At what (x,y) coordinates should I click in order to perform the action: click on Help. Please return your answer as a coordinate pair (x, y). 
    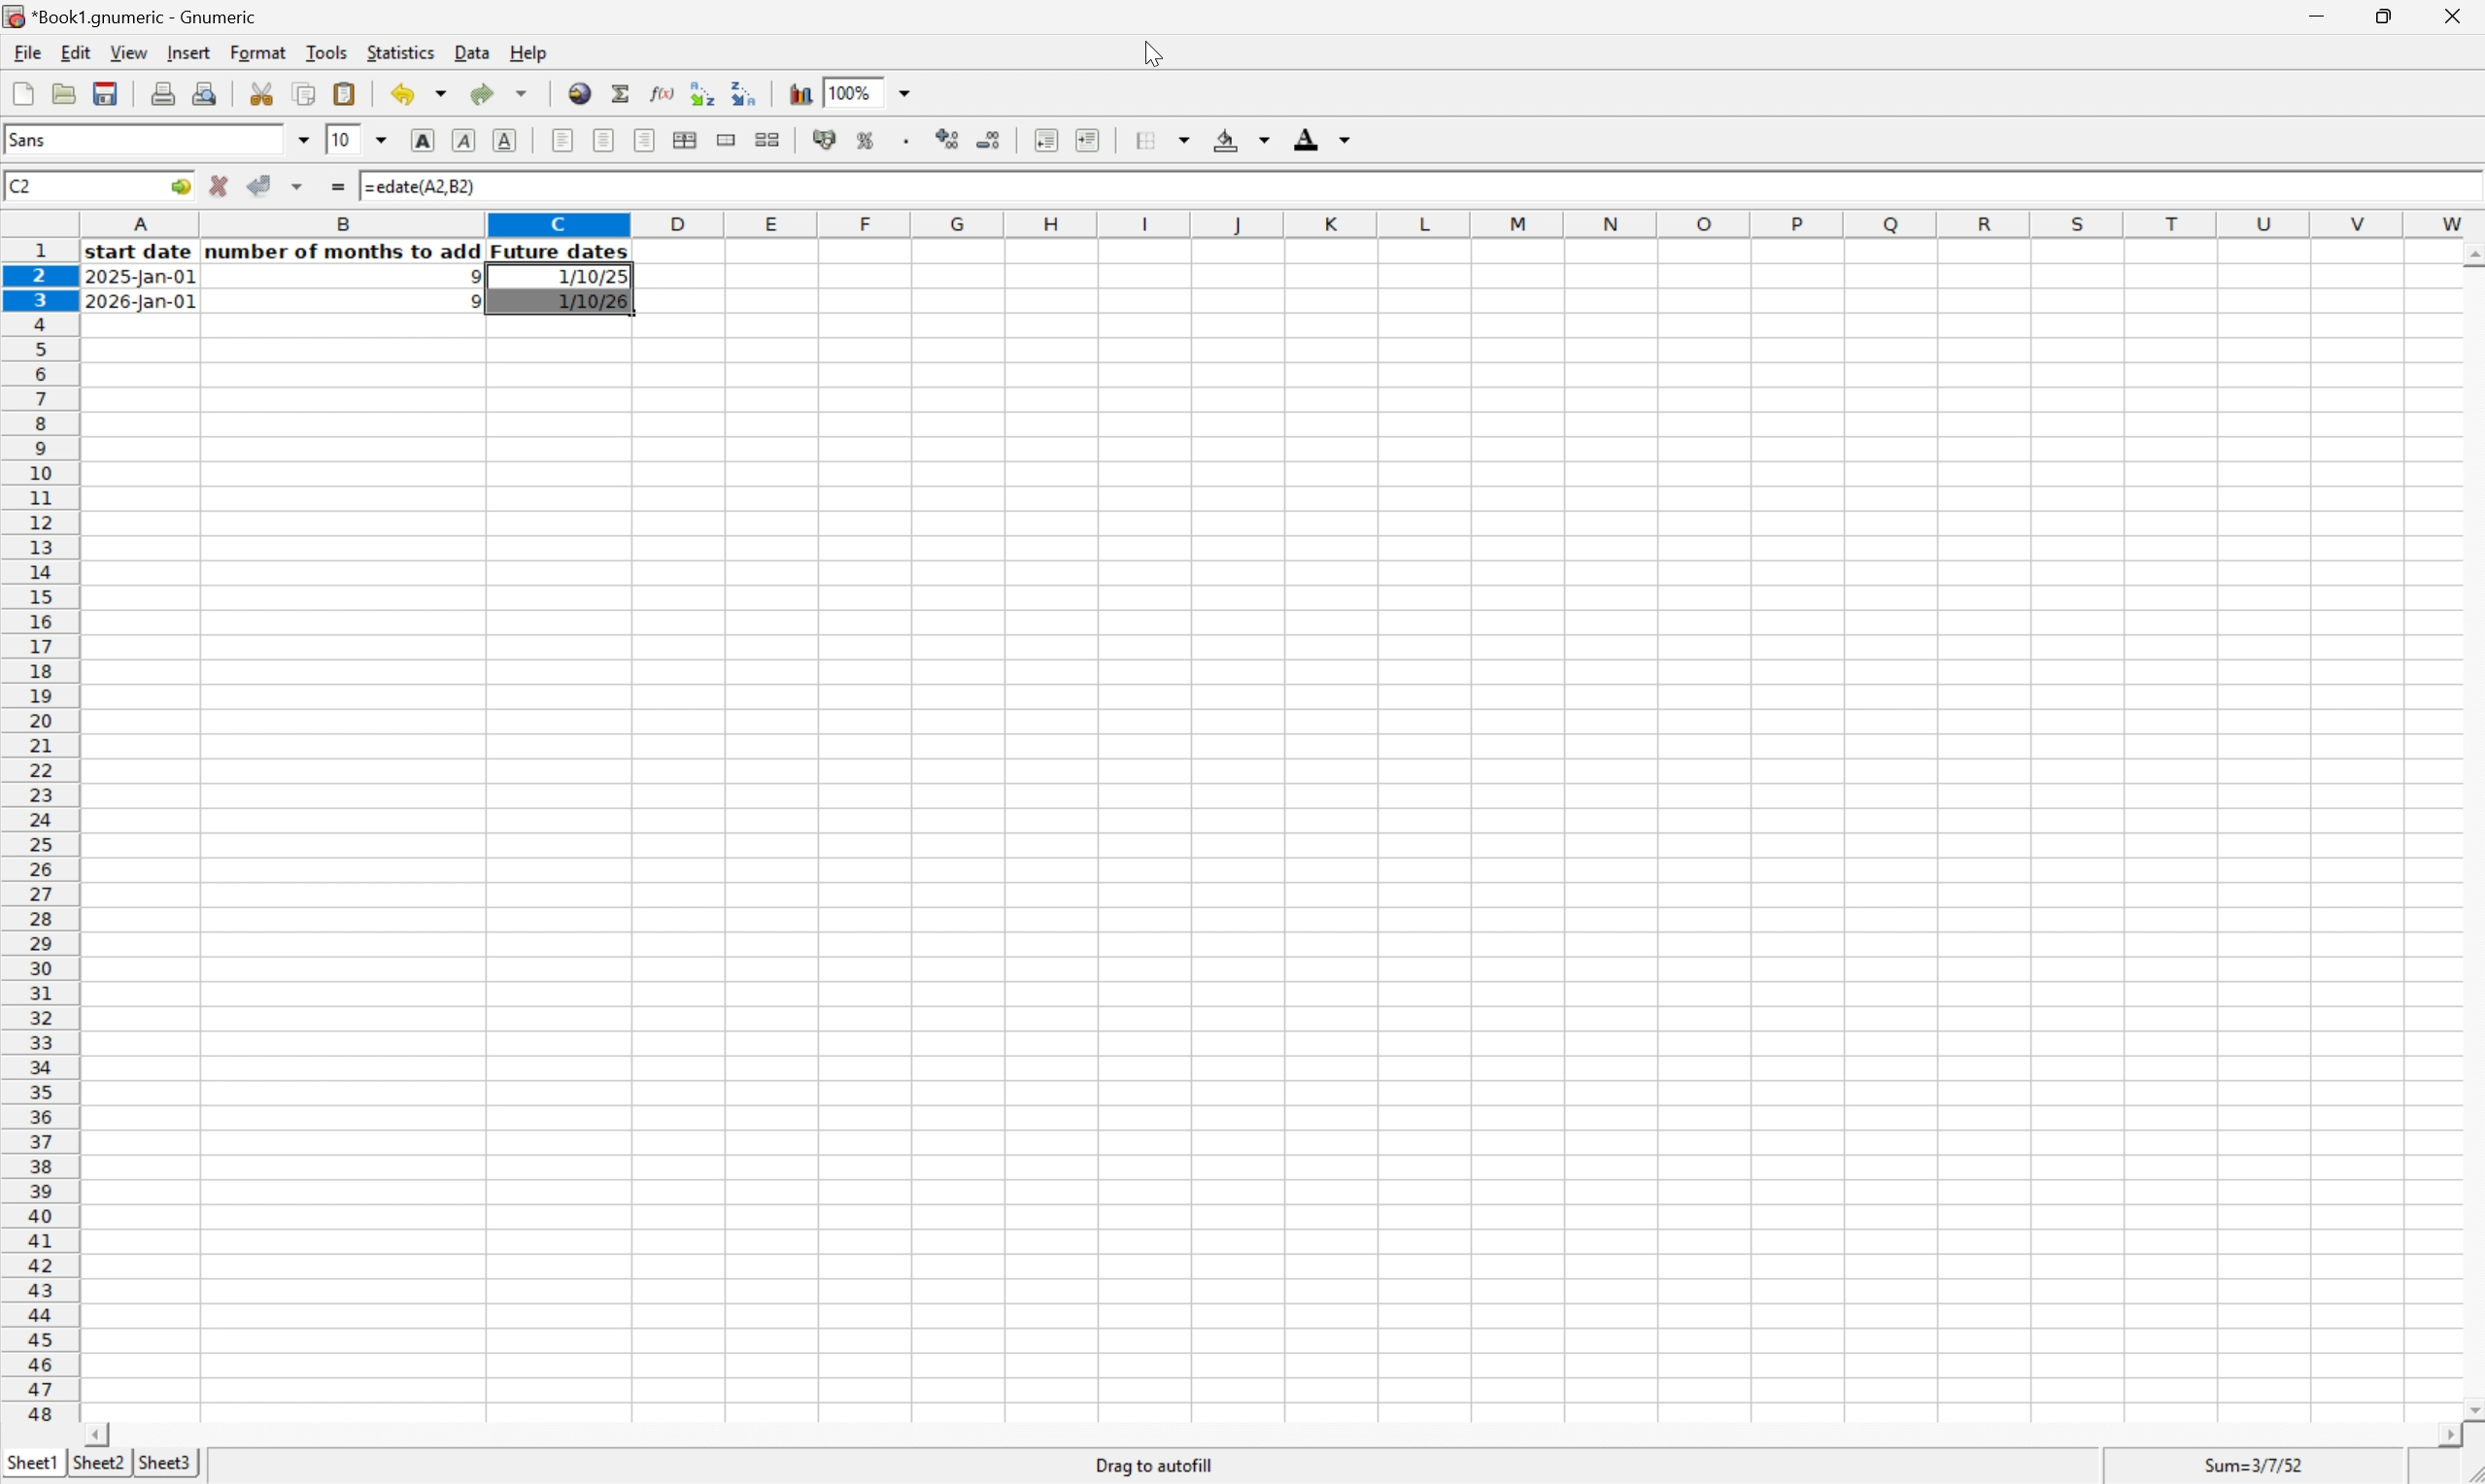
    Looking at the image, I should click on (528, 52).